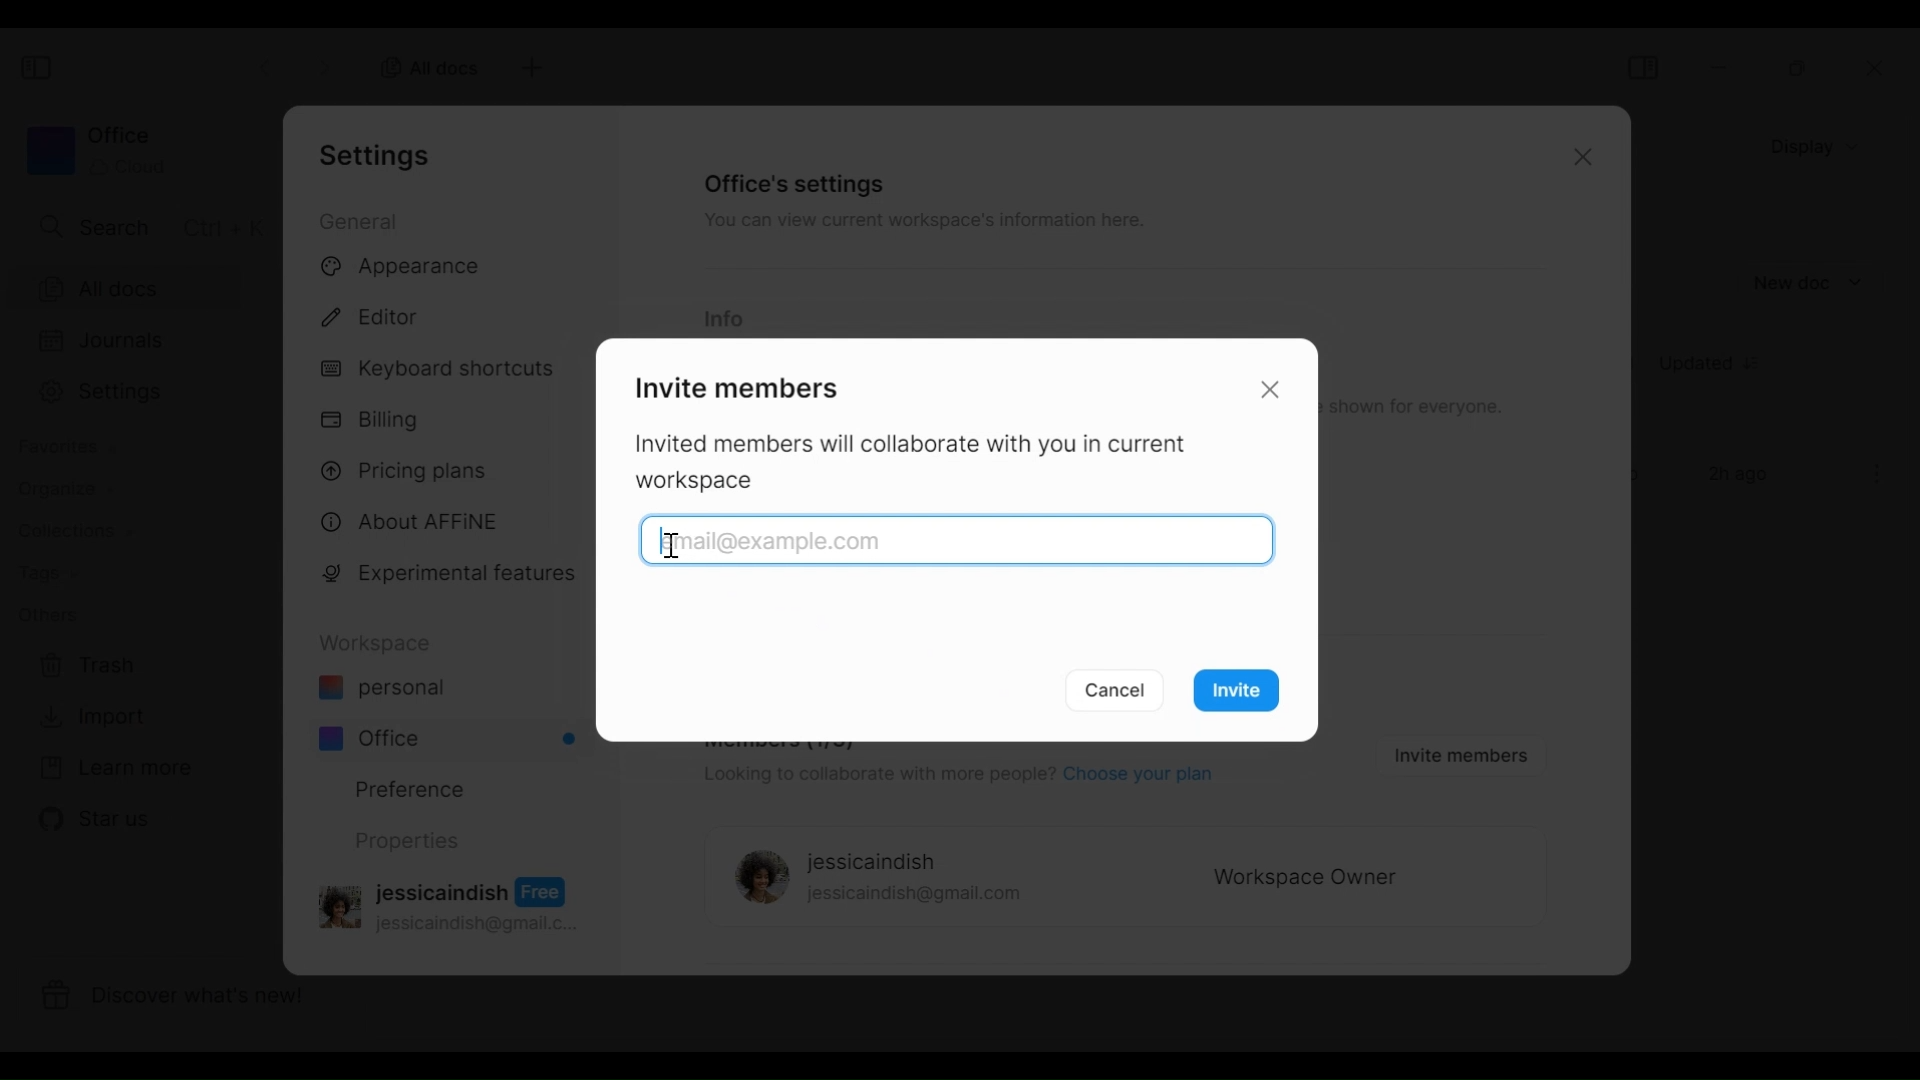 Image resolution: width=1920 pixels, height=1080 pixels. I want to click on Trash, so click(88, 666).